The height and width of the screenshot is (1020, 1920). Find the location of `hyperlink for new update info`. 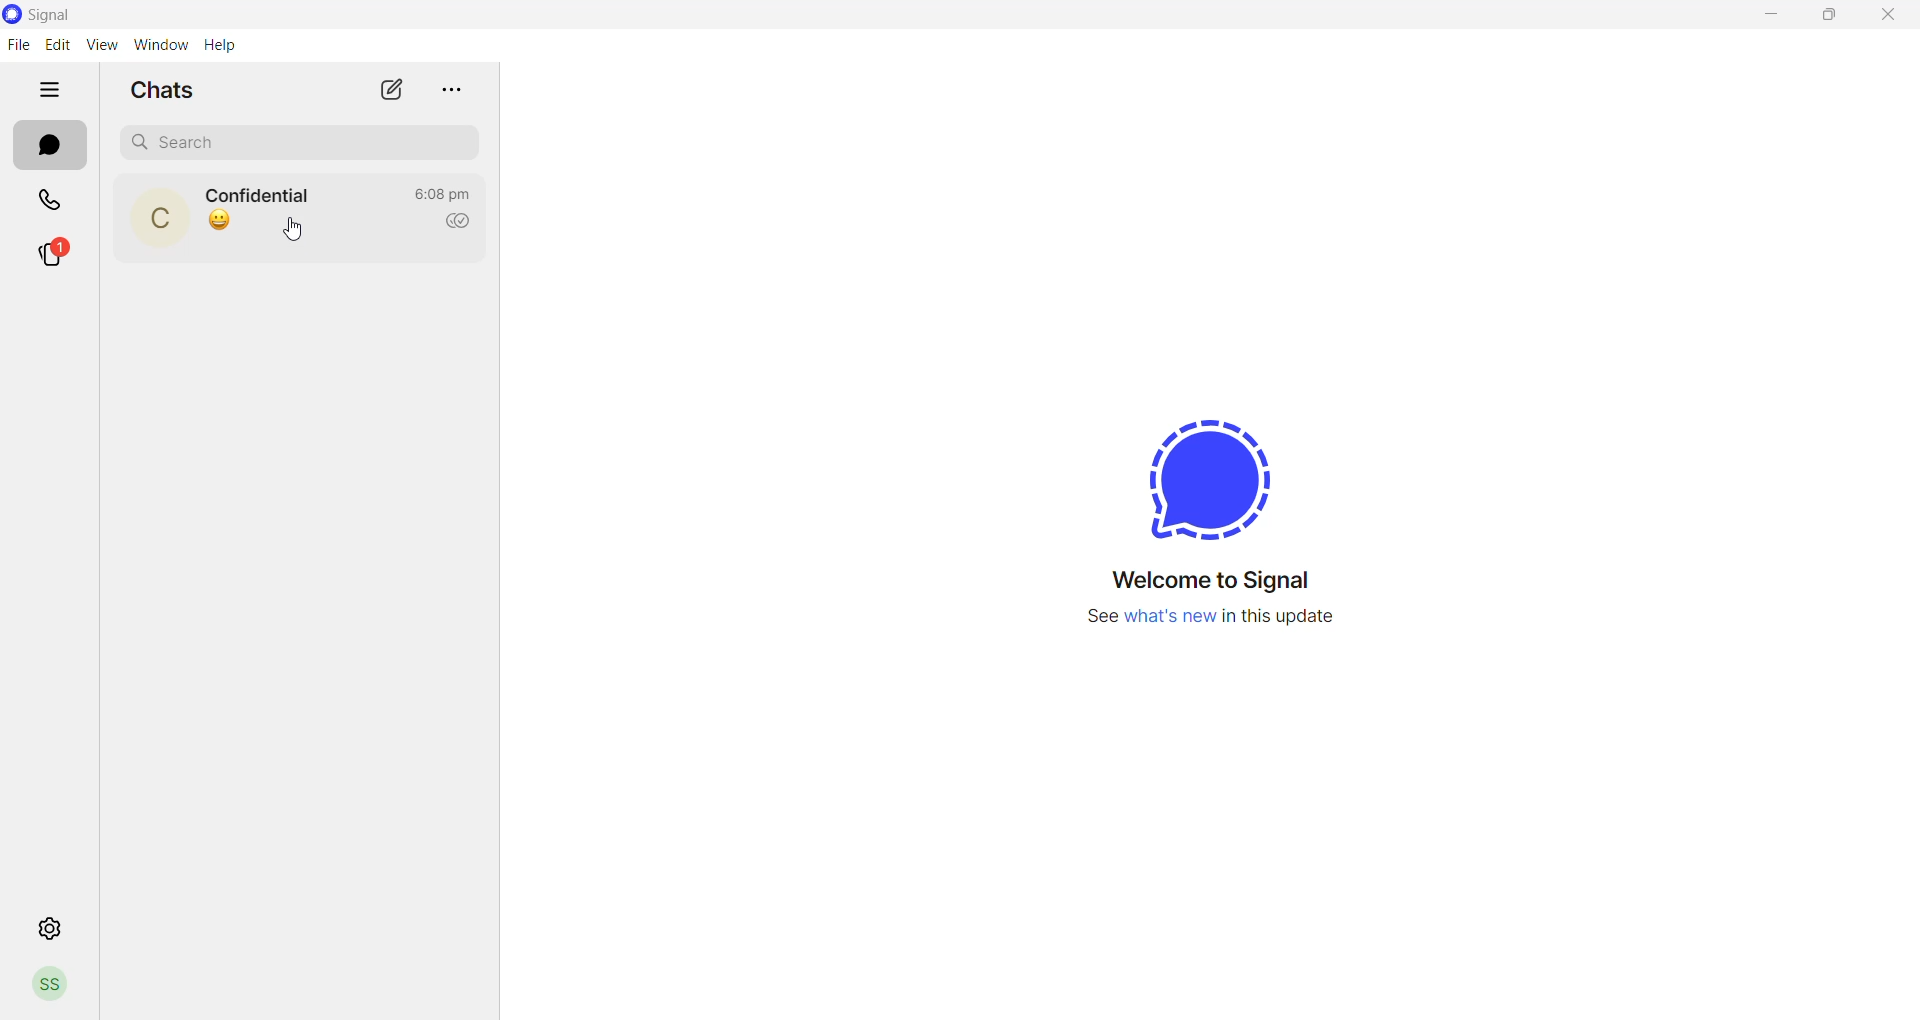

hyperlink for new update info is located at coordinates (1203, 621).